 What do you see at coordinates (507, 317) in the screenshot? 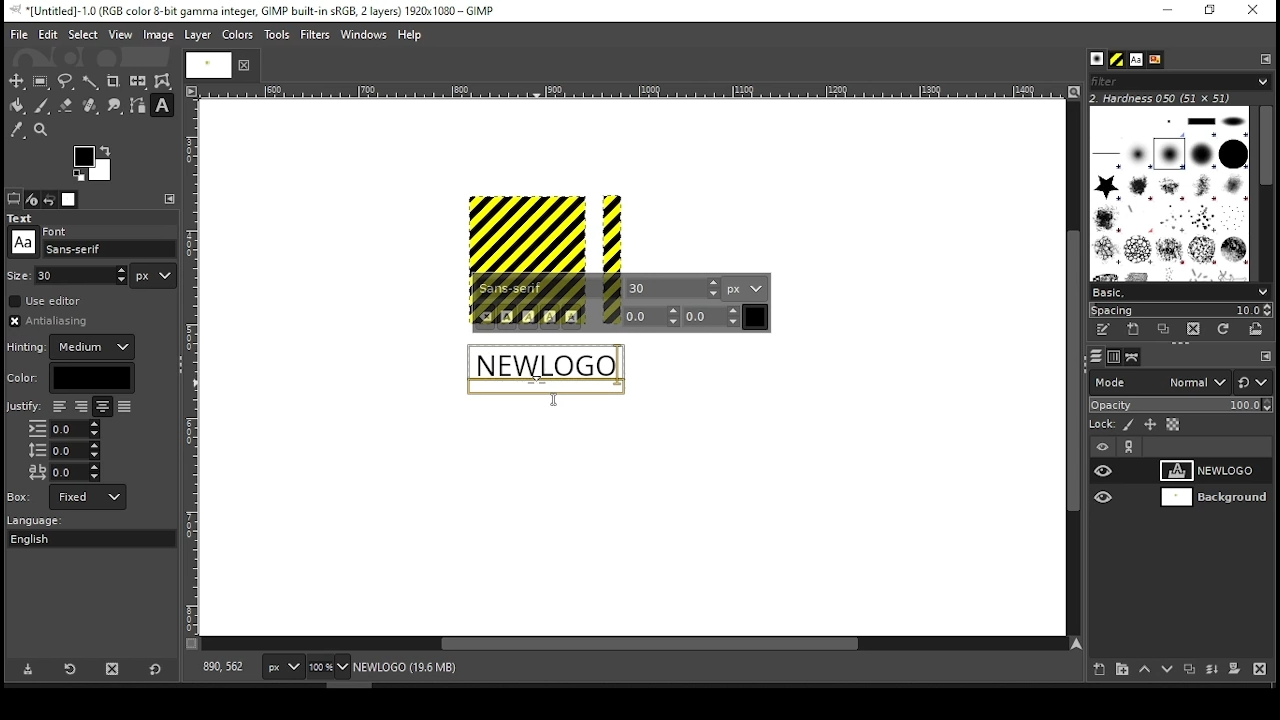
I see `bold` at bounding box center [507, 317].